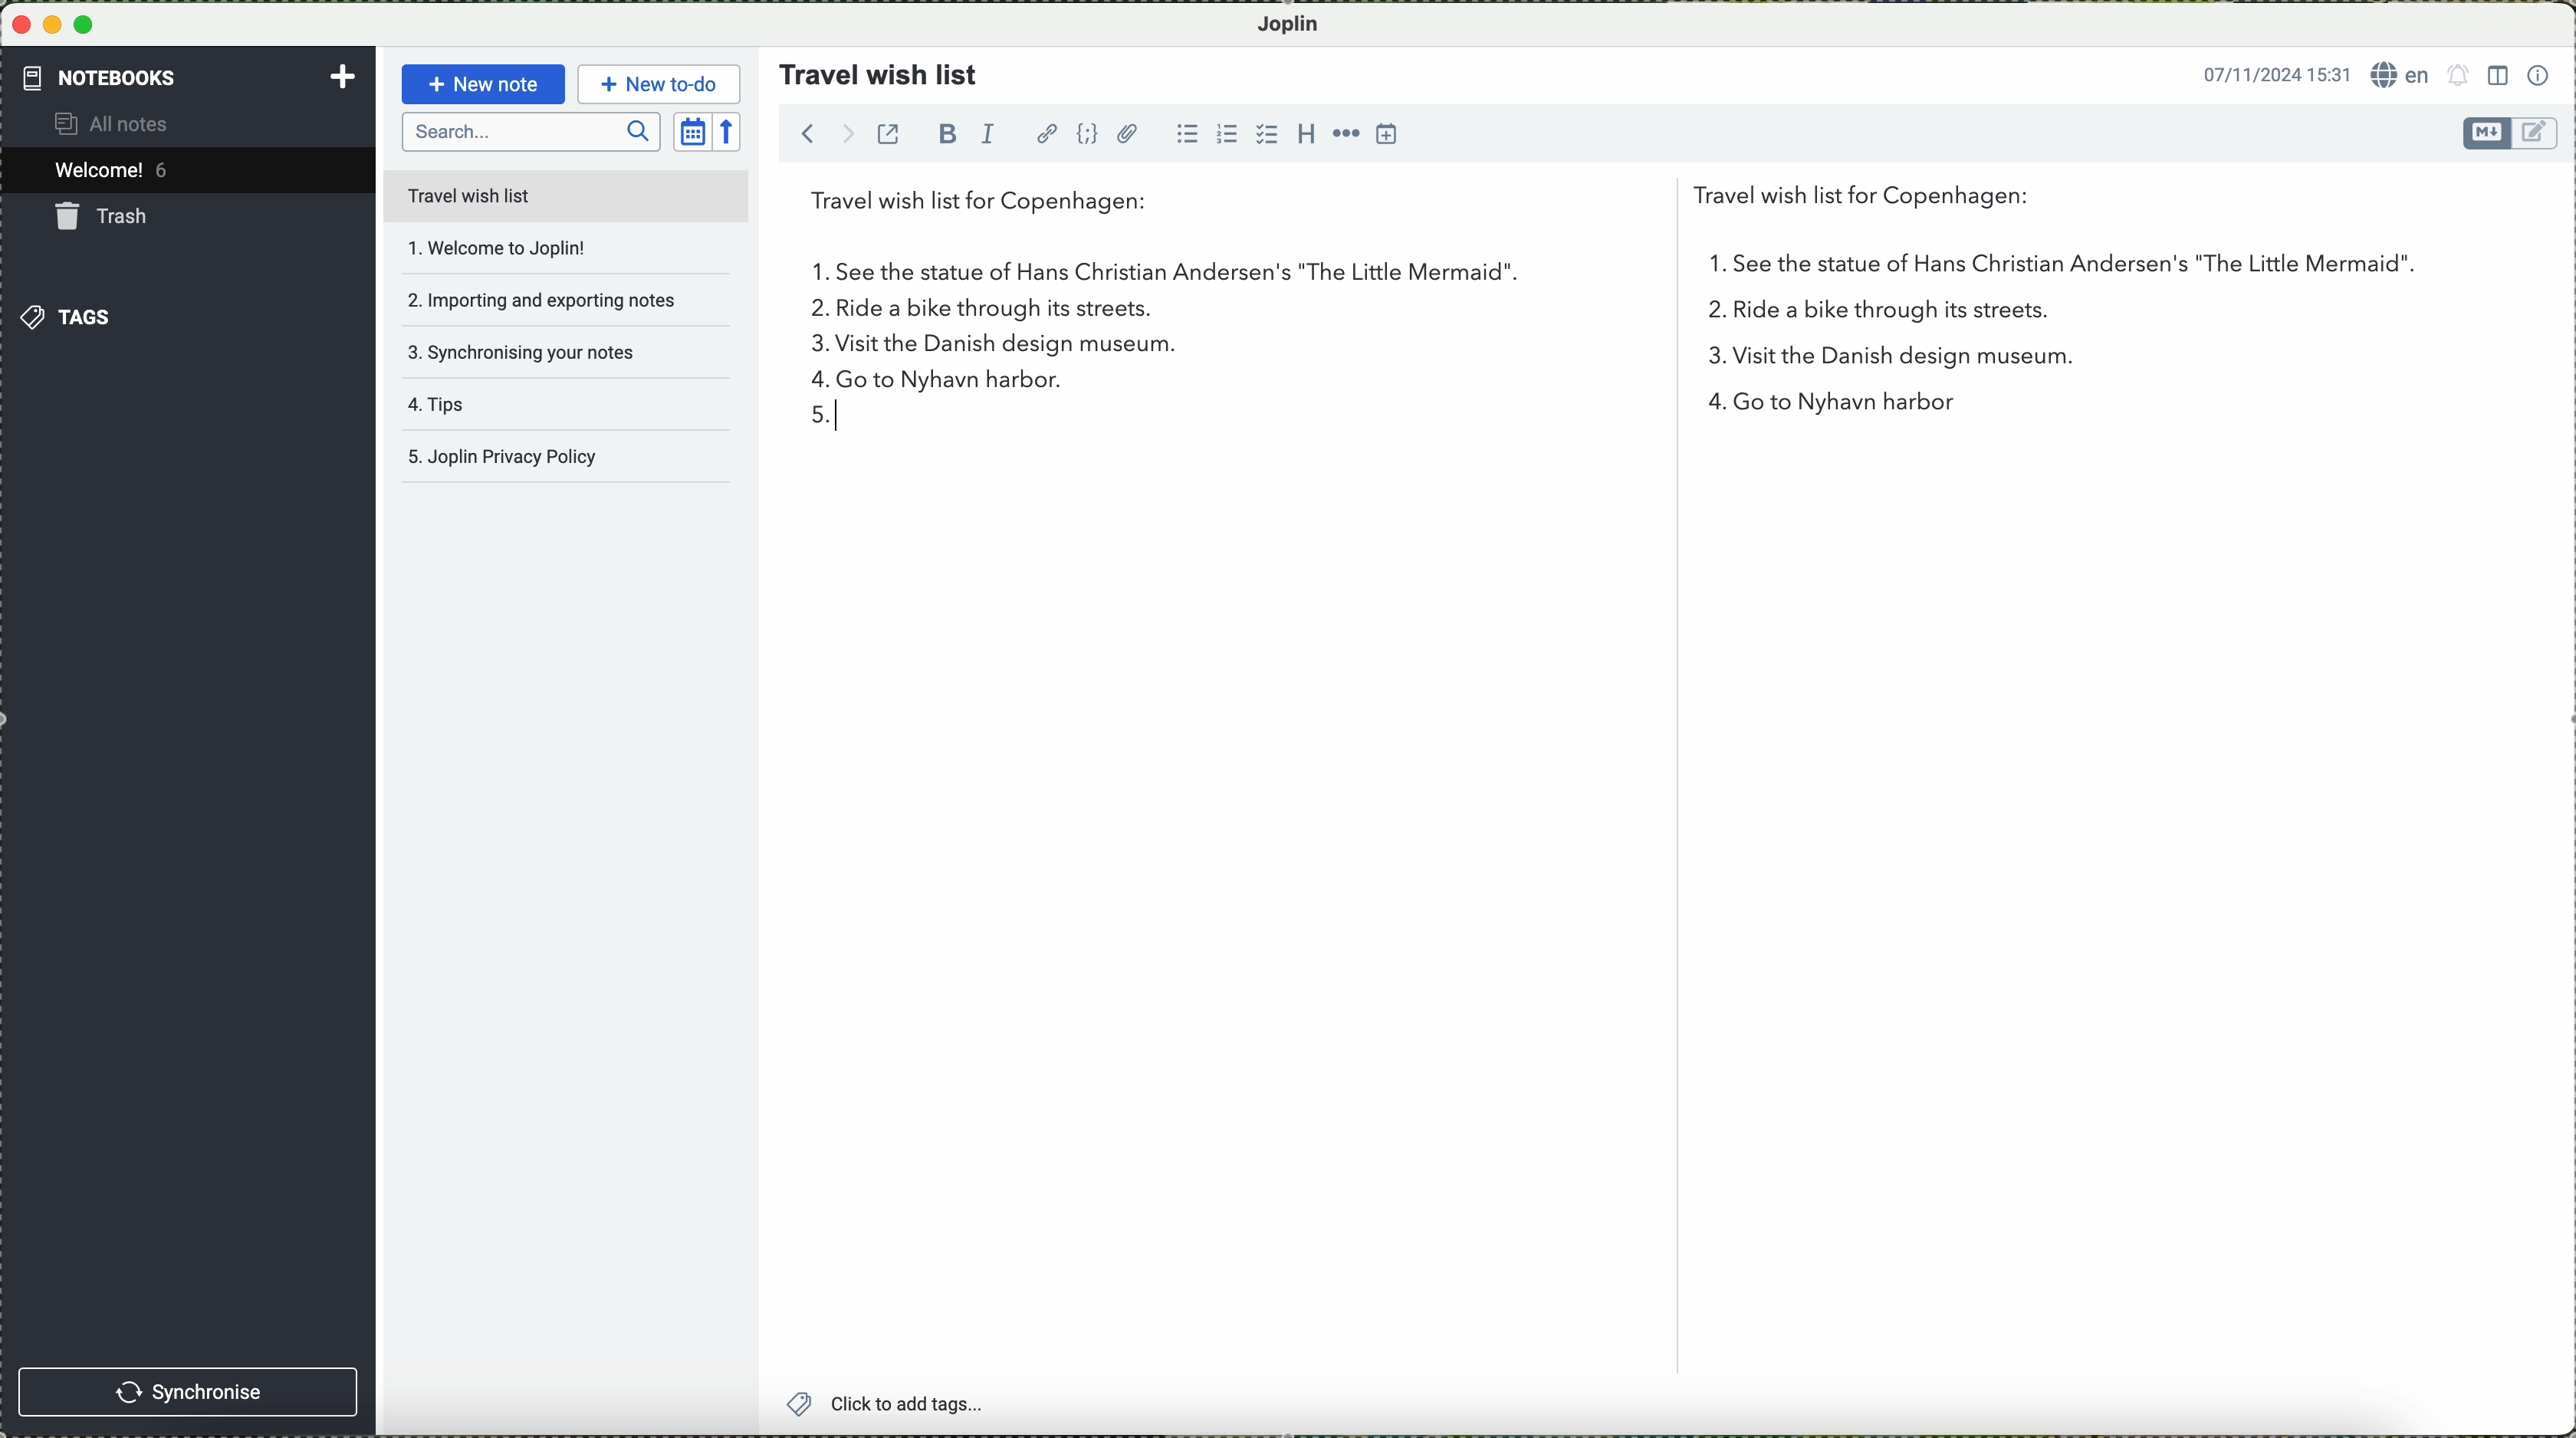 The height and width of the screenshot is (1438, 2576). Describe the element at coordinates (1089, 134) in the screenshot. I see `code` at that location.